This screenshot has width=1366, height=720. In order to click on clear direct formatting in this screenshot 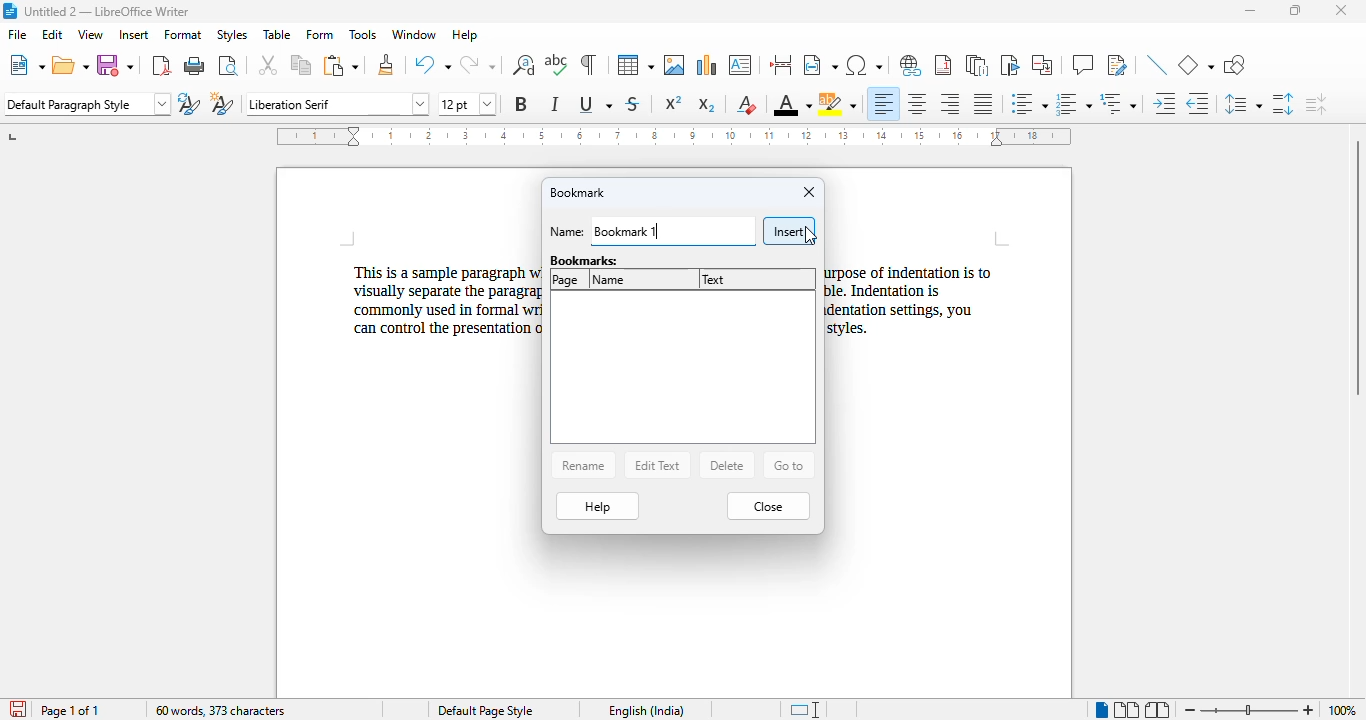, I will do `click(749, 105)`.